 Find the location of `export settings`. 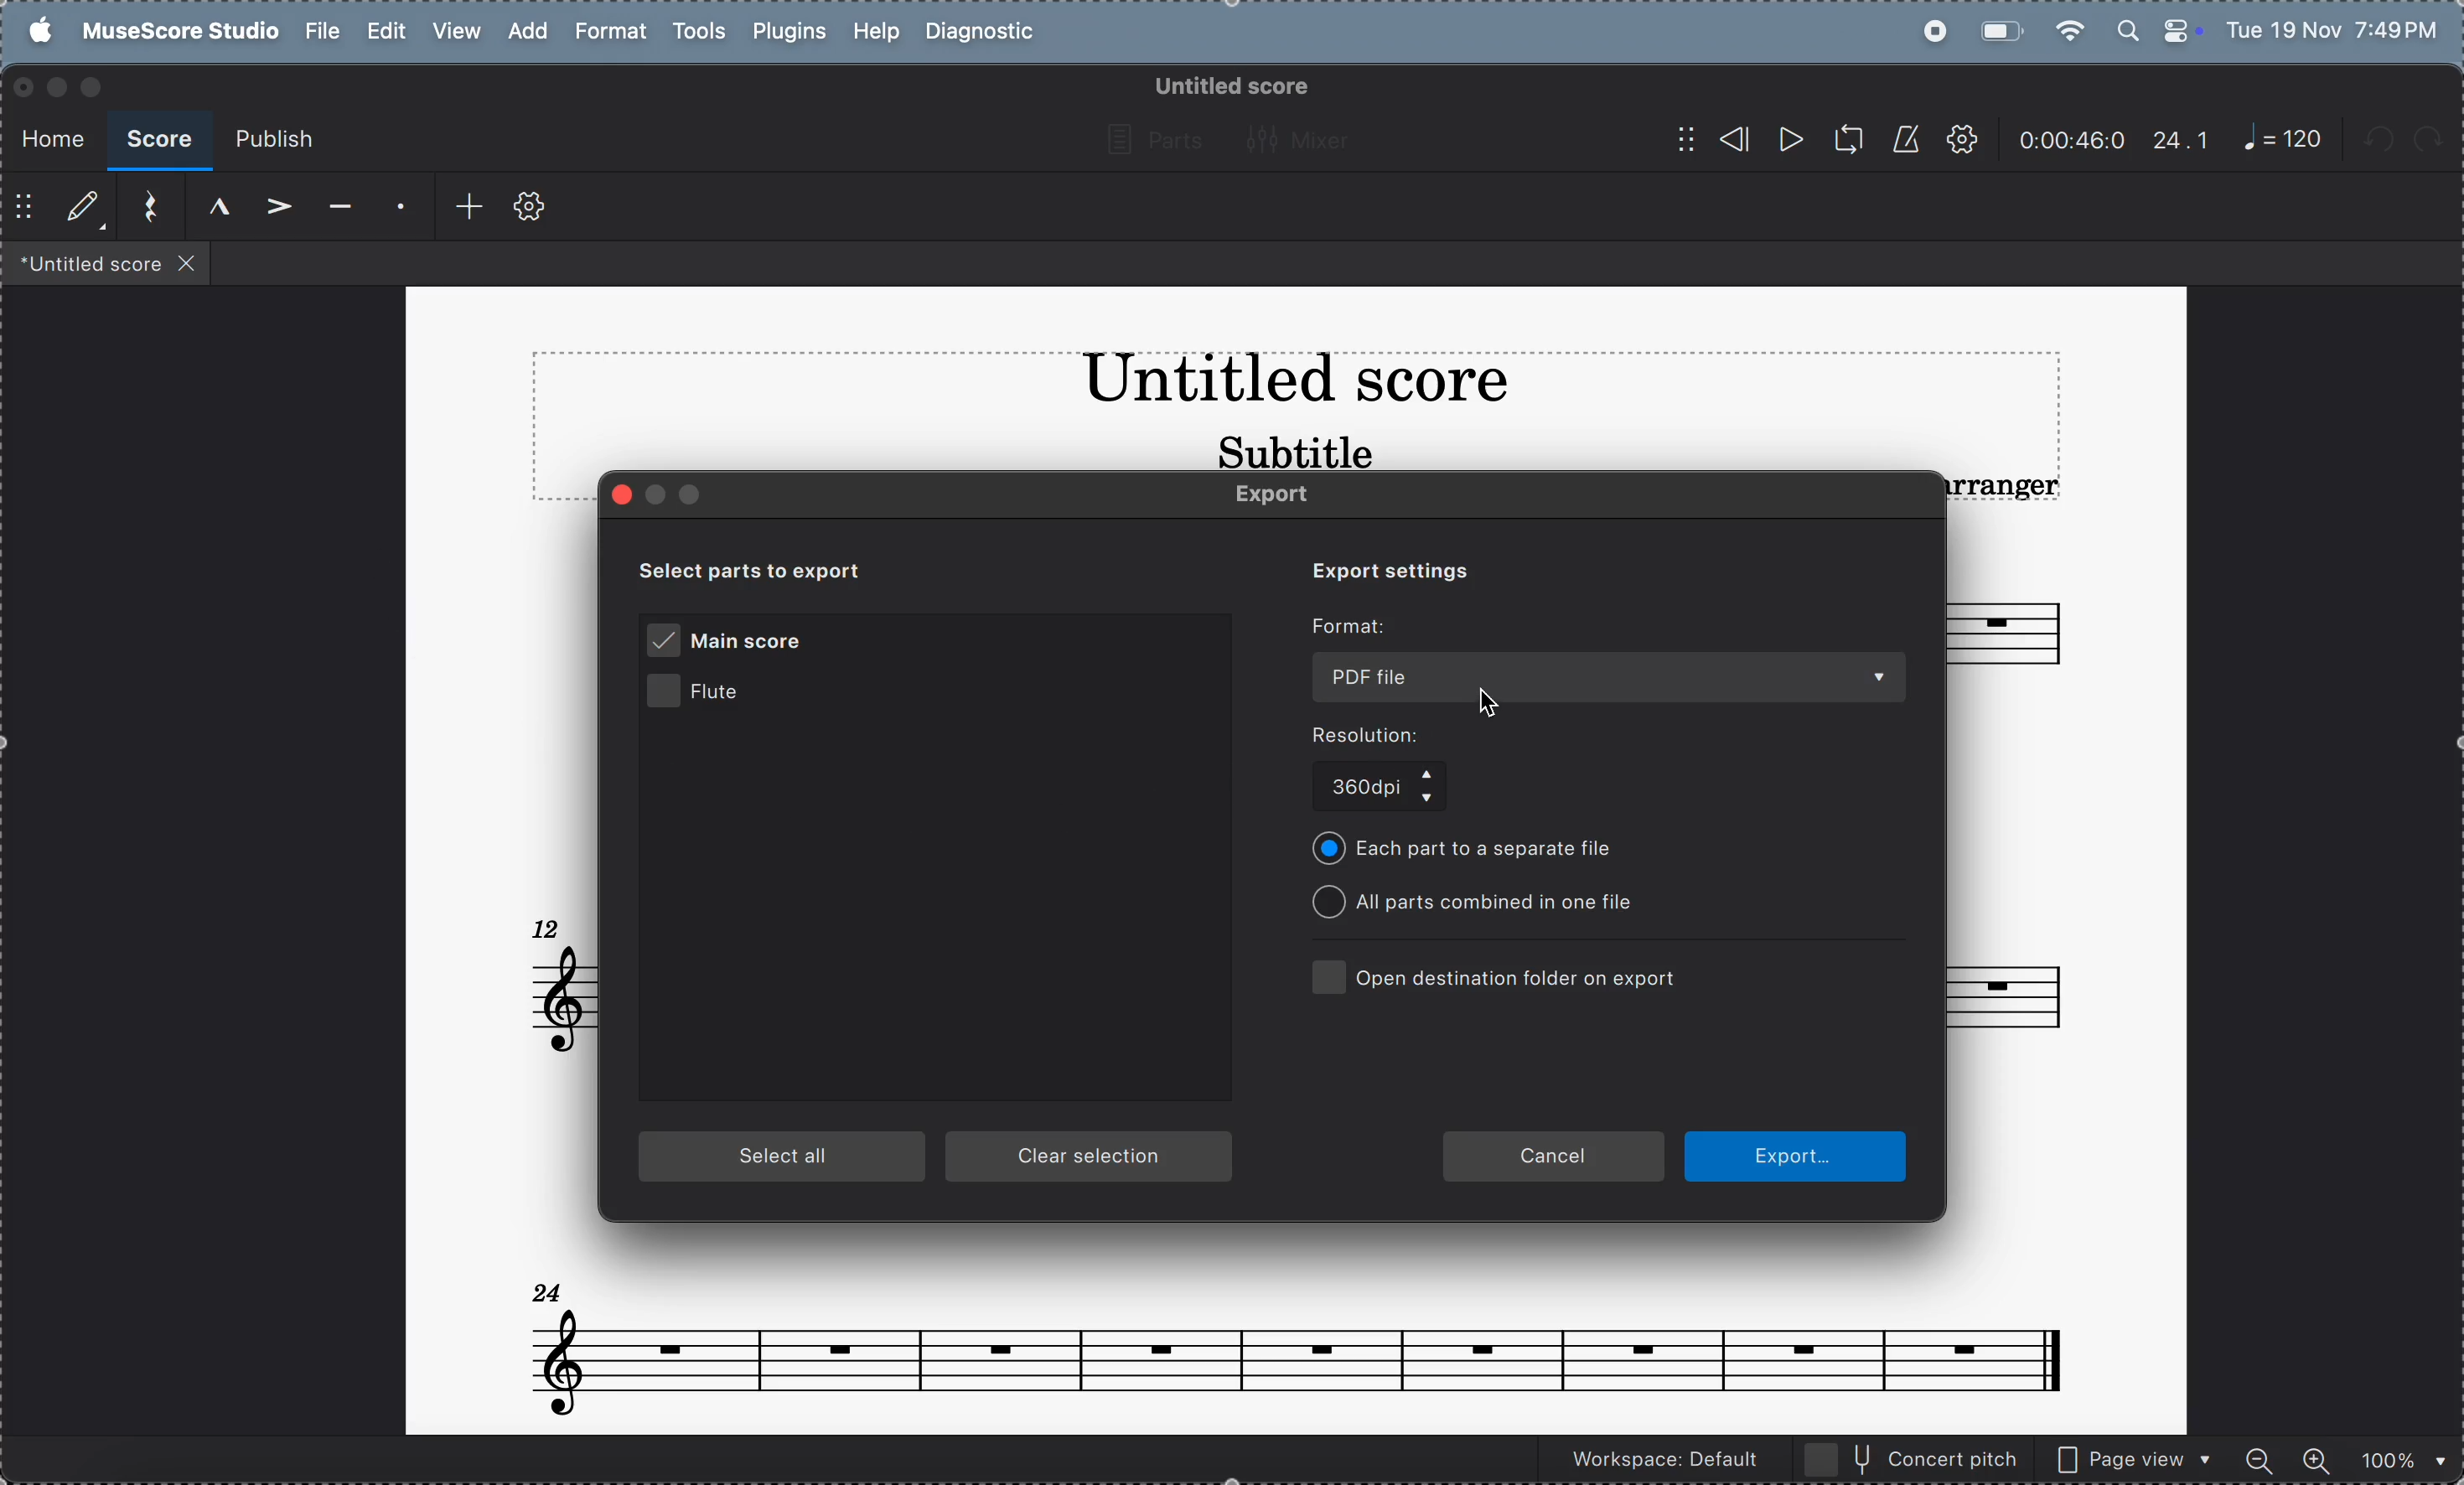

export settings is located at coordinates (1379, 569).